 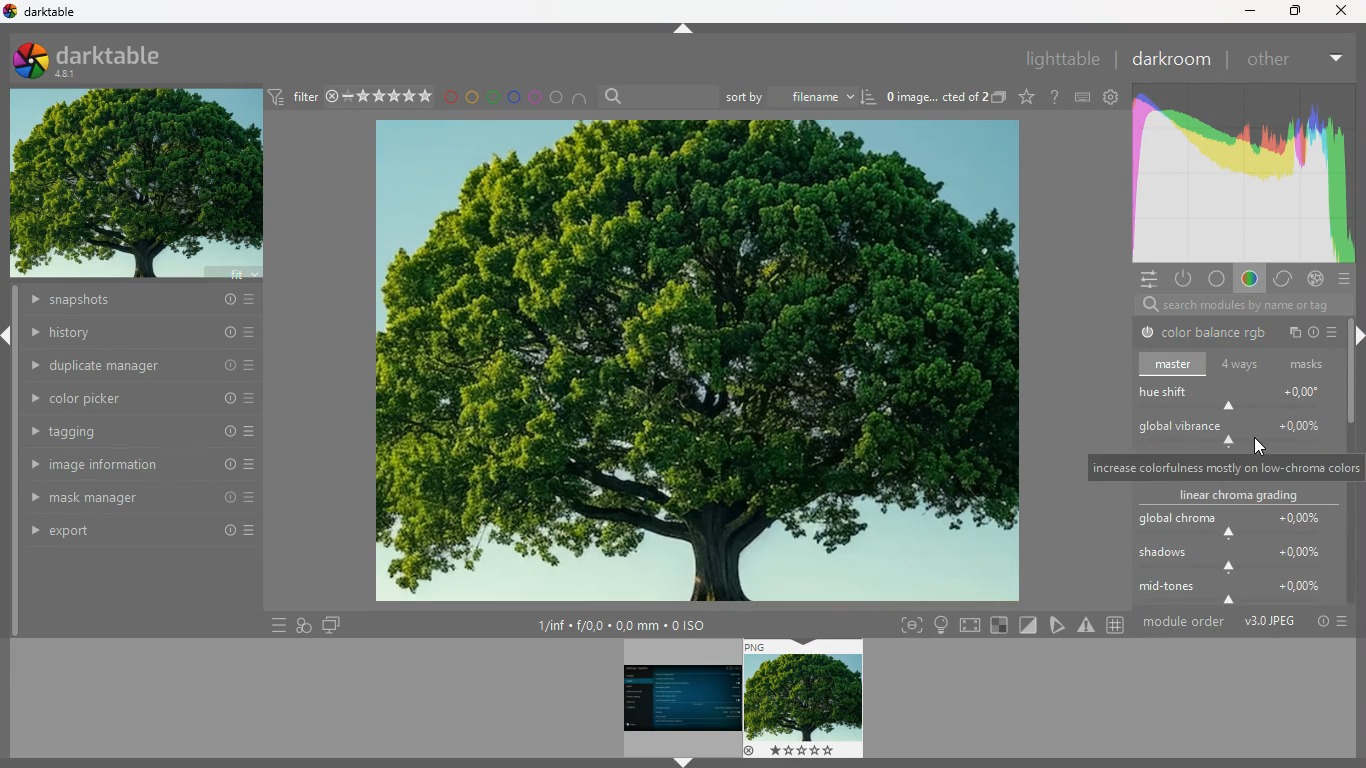 What do you see at coordinates (1238, 593) in the screenshot?
I see `mid tones` at bounding box center [1238, 593].